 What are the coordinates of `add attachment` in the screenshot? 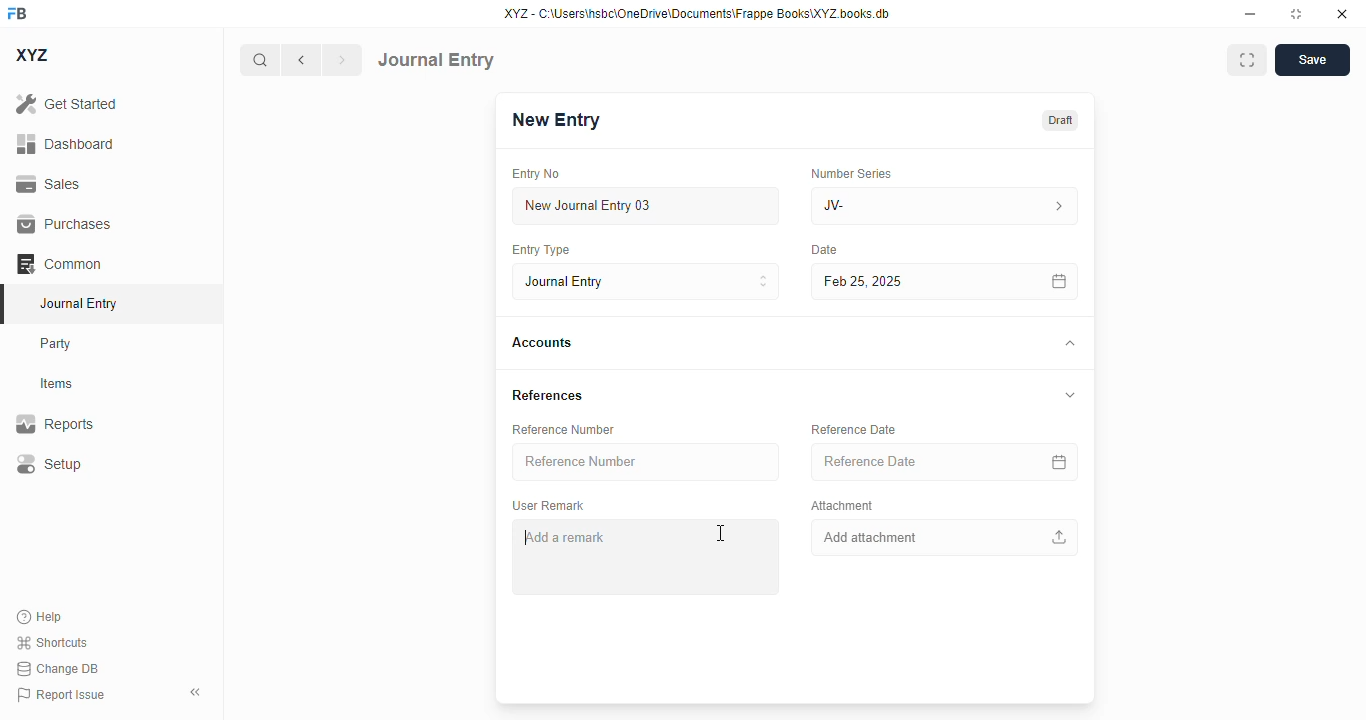 It's located at (946, 538).